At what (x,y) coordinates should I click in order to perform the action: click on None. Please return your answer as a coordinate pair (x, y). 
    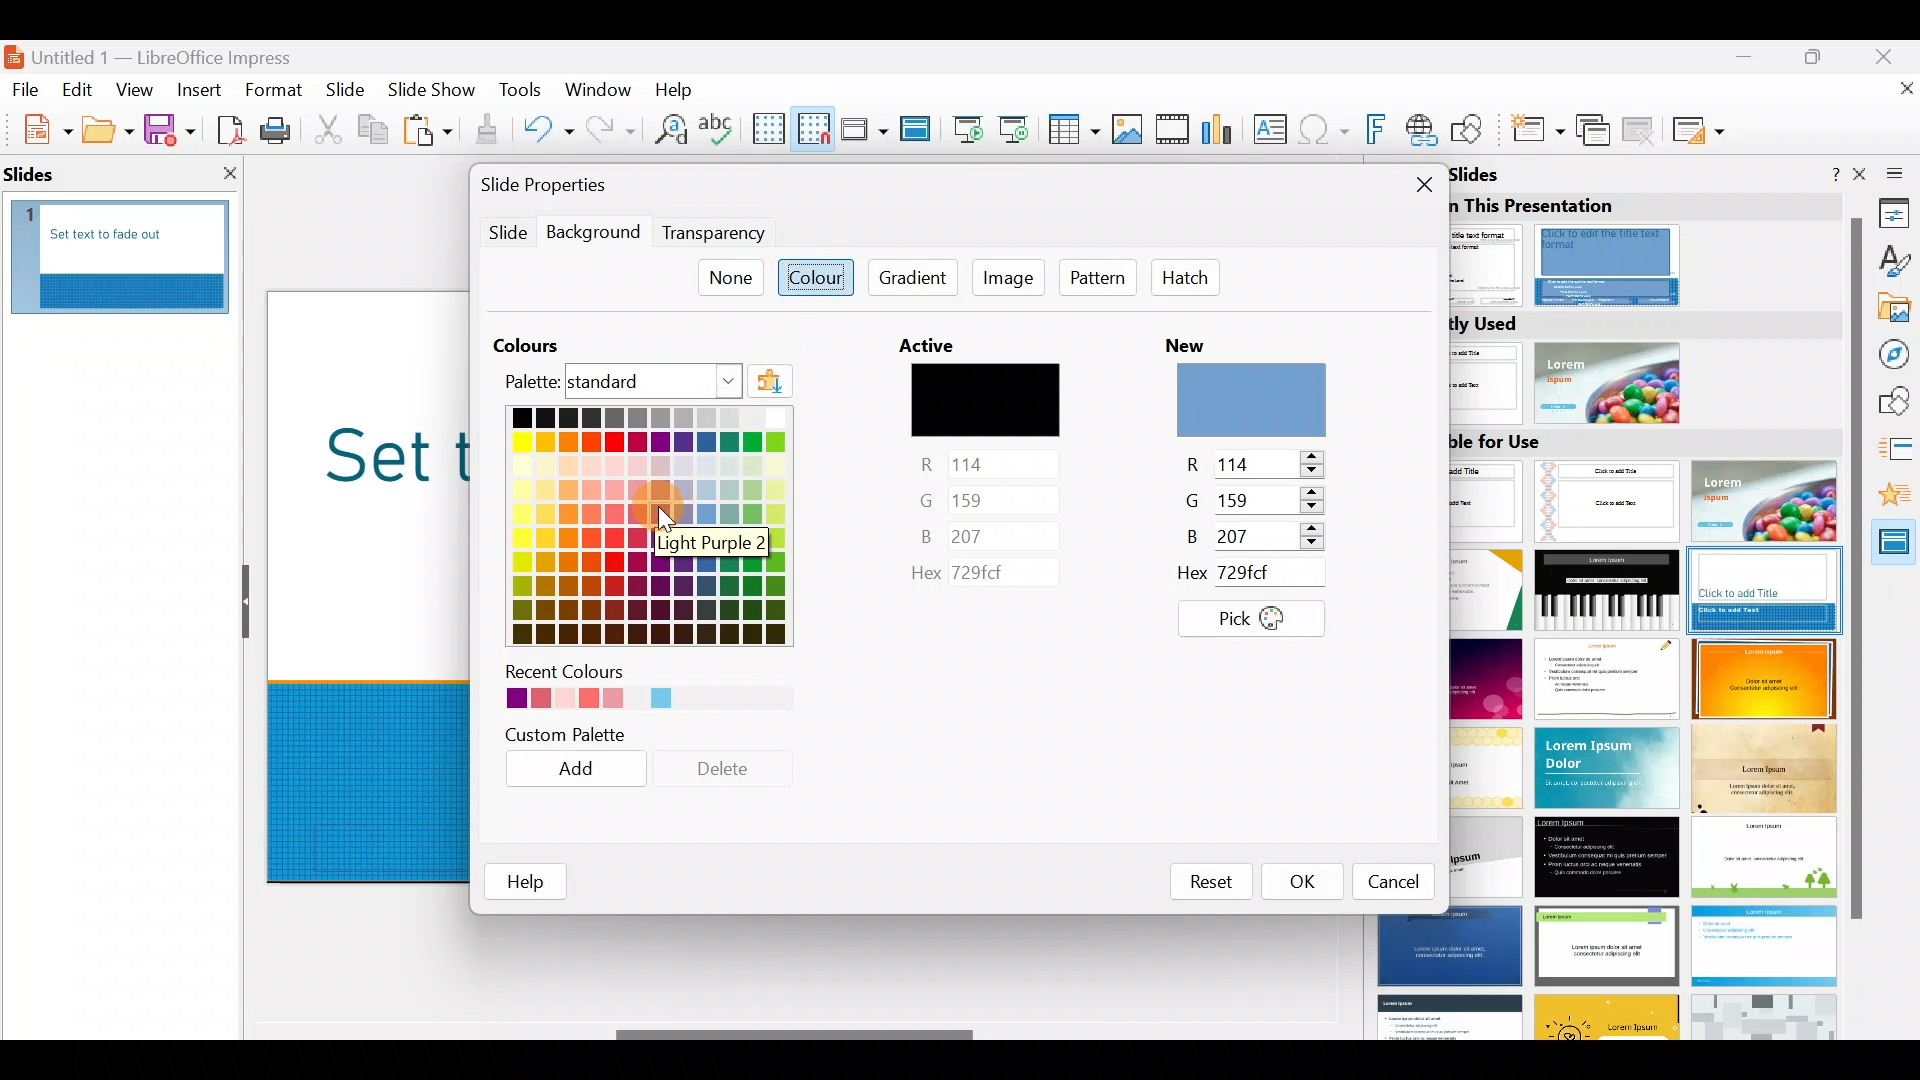
    Looking at the image, I should click on (729, 278).